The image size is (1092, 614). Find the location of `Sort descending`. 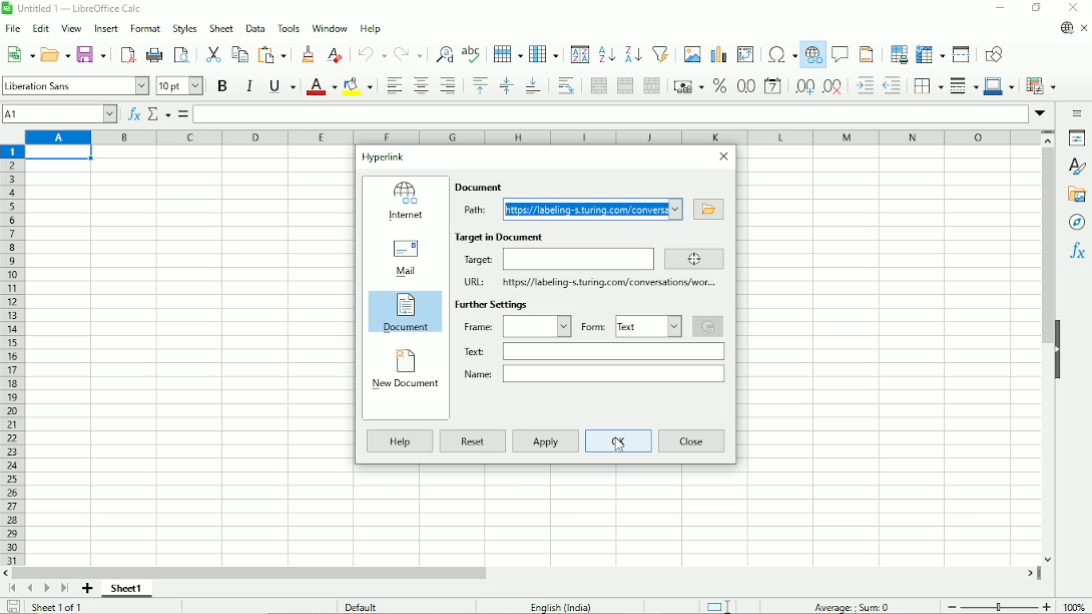

Sort descending is located at coordinates (631, 54).